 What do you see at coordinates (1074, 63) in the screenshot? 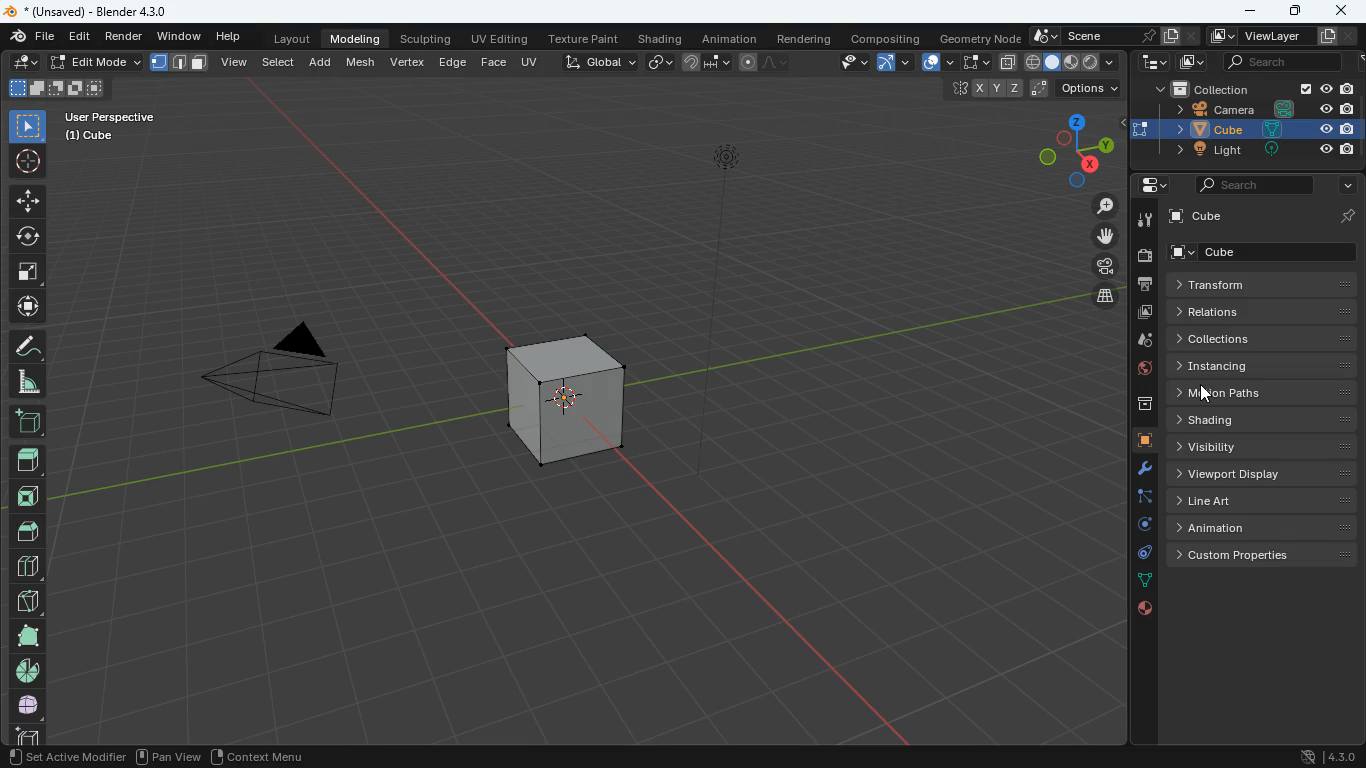
I see `layout` at bounding box center [1074, 63].